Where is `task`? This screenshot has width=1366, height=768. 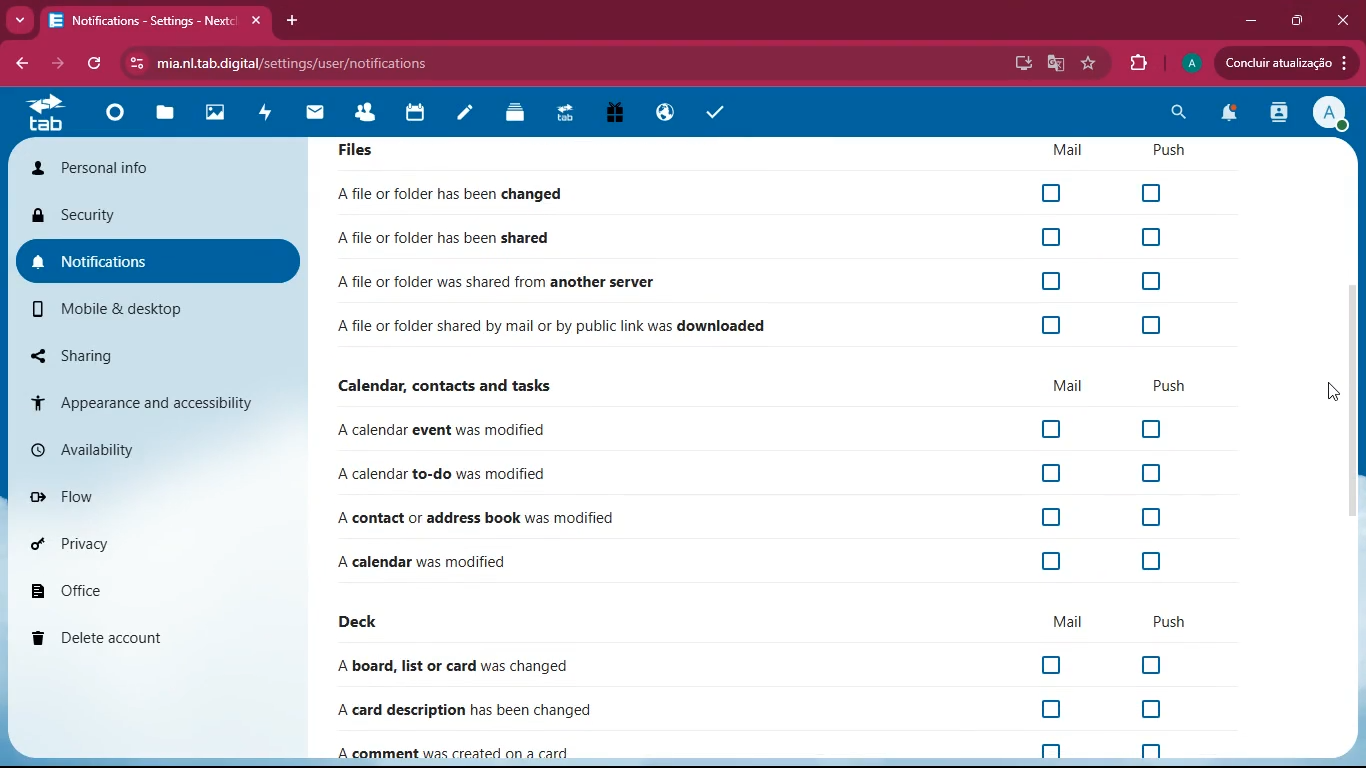 task is located at coordinates (716, 113).